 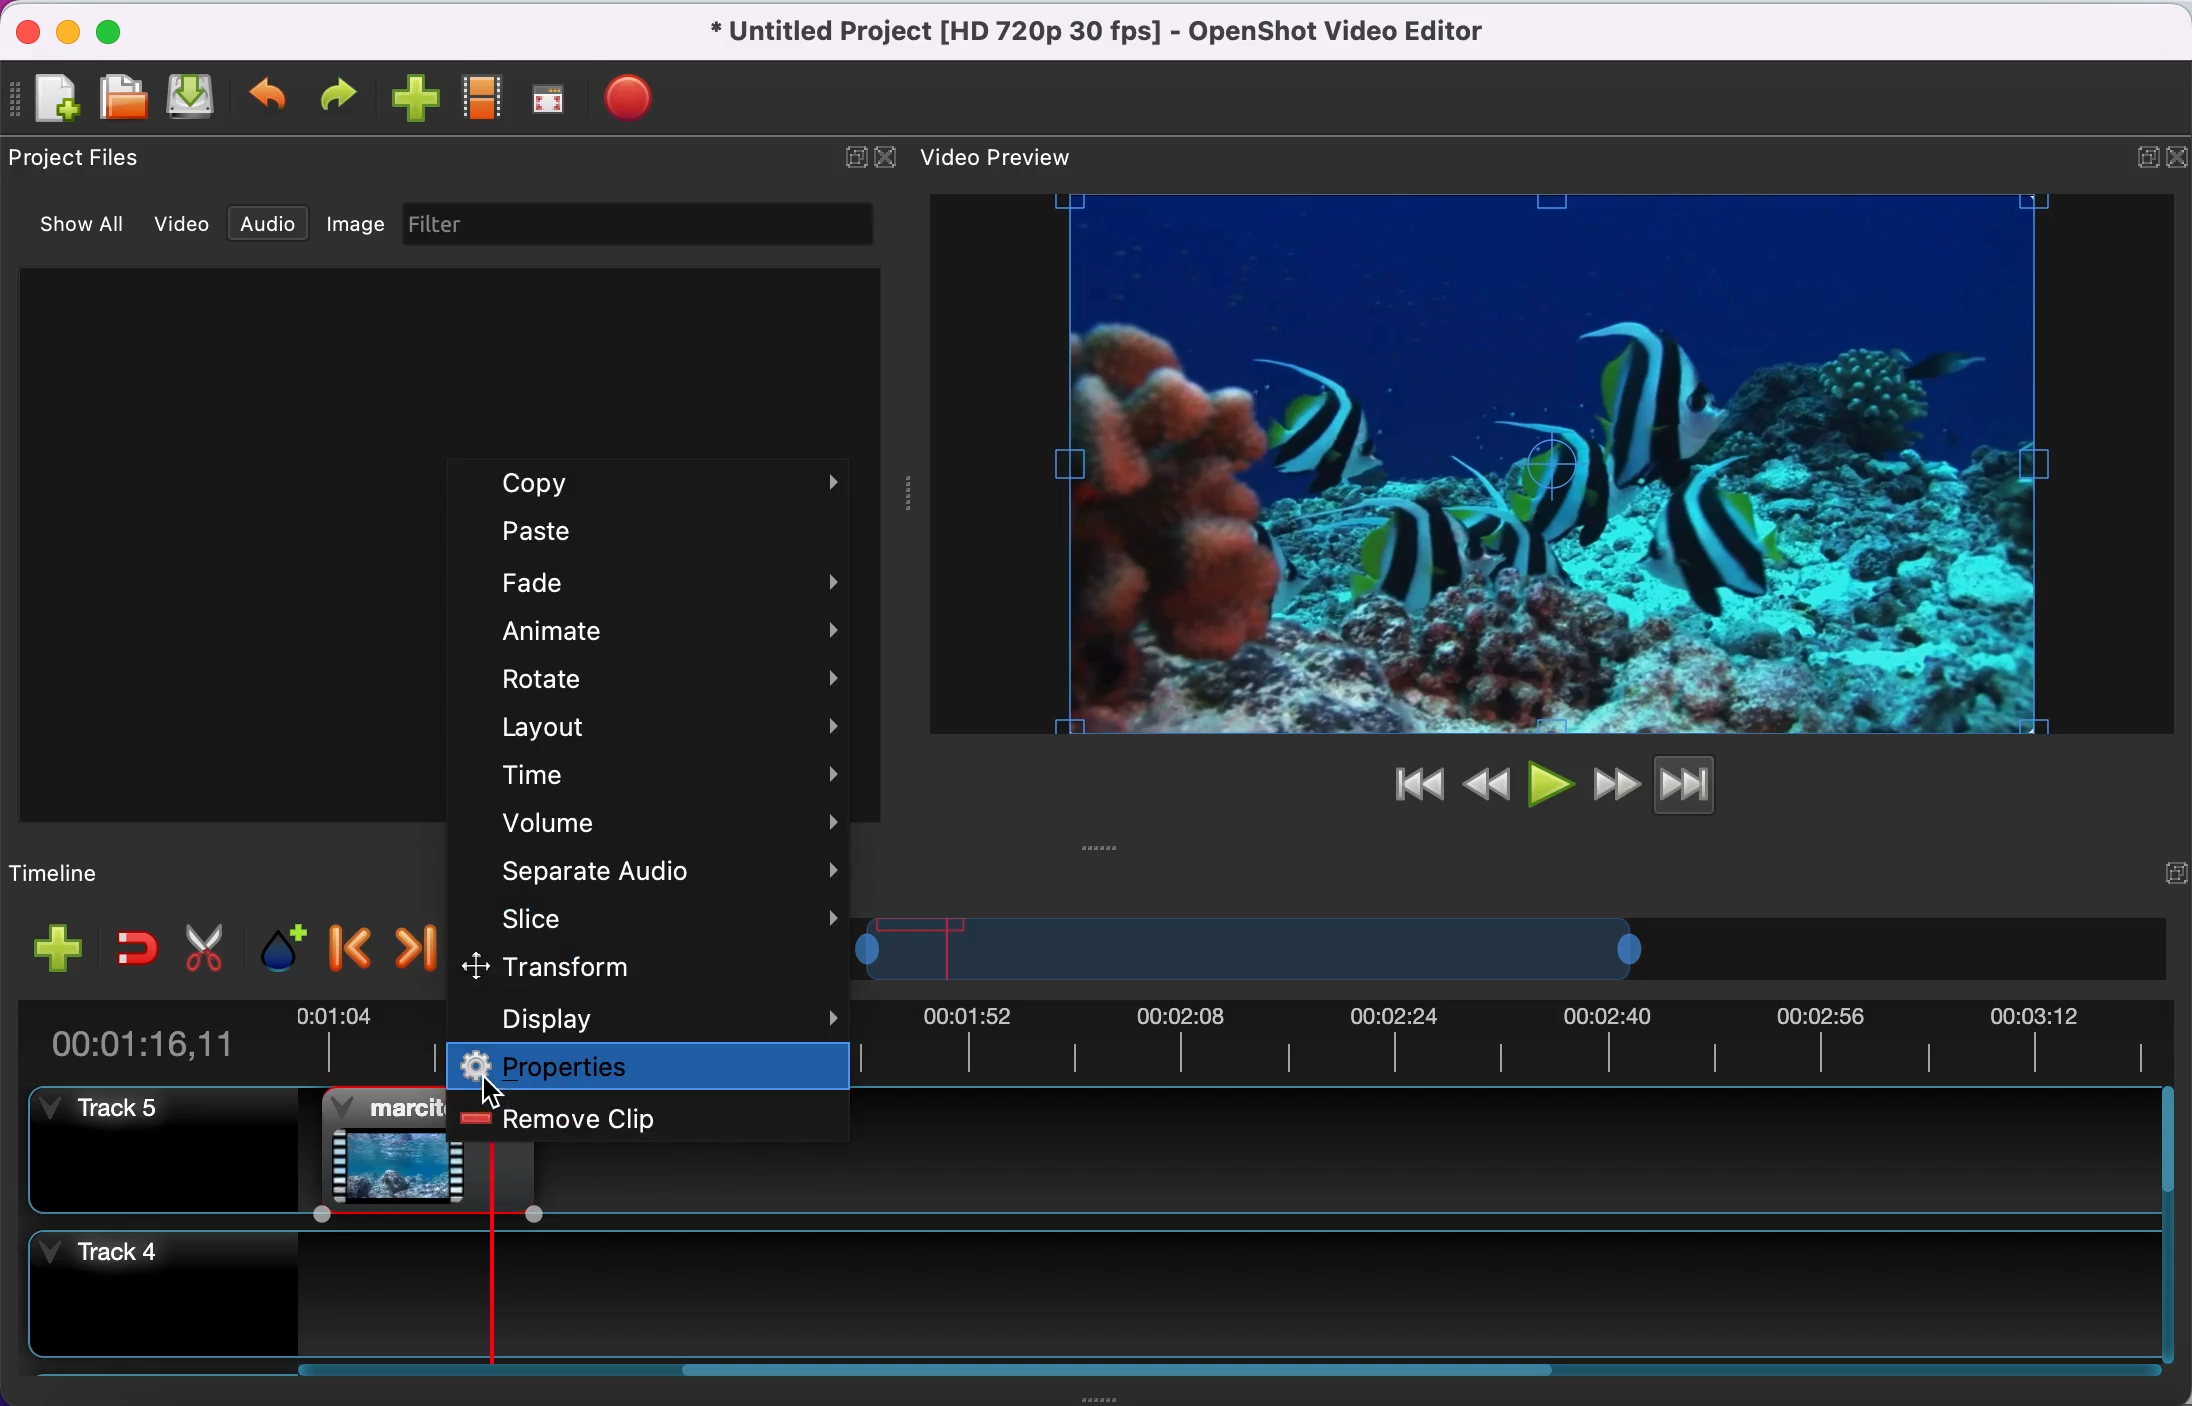 I want to click on add track, so click(x=58, y=950).